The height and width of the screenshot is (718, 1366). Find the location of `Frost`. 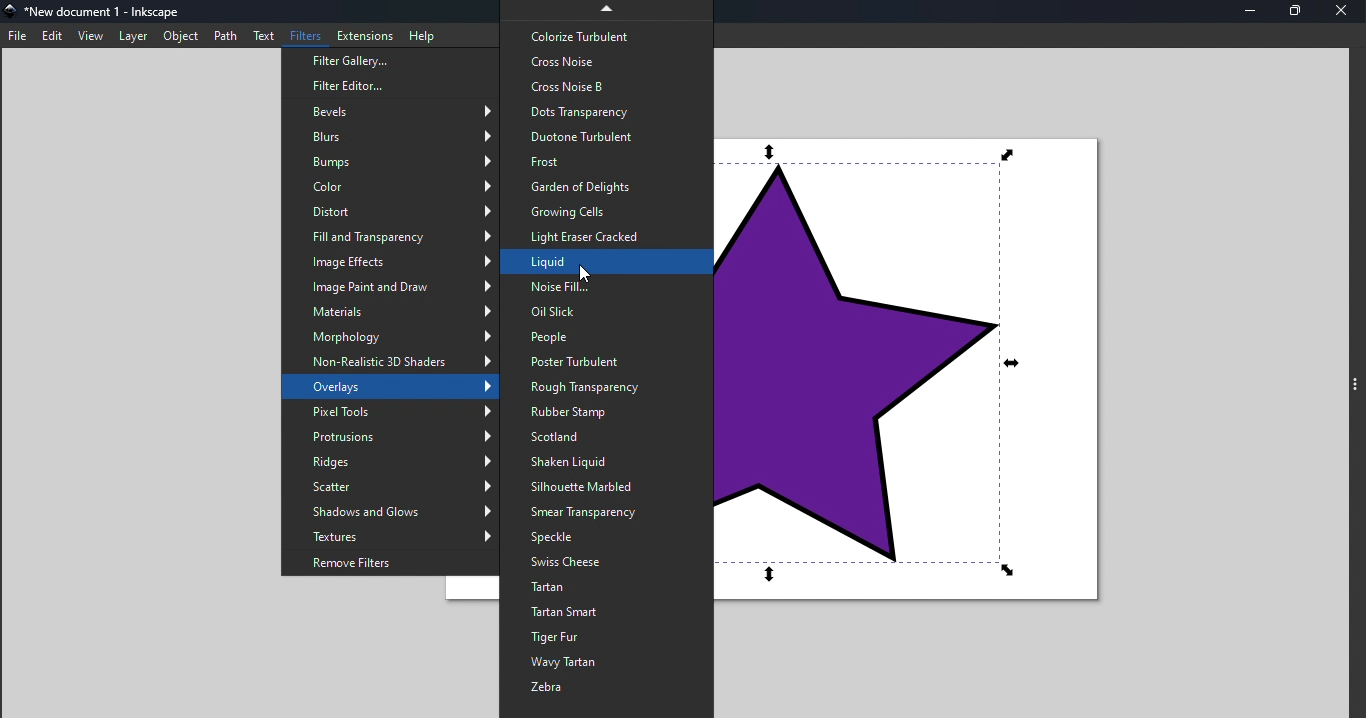

Frost is located at coordinates (604, 162).